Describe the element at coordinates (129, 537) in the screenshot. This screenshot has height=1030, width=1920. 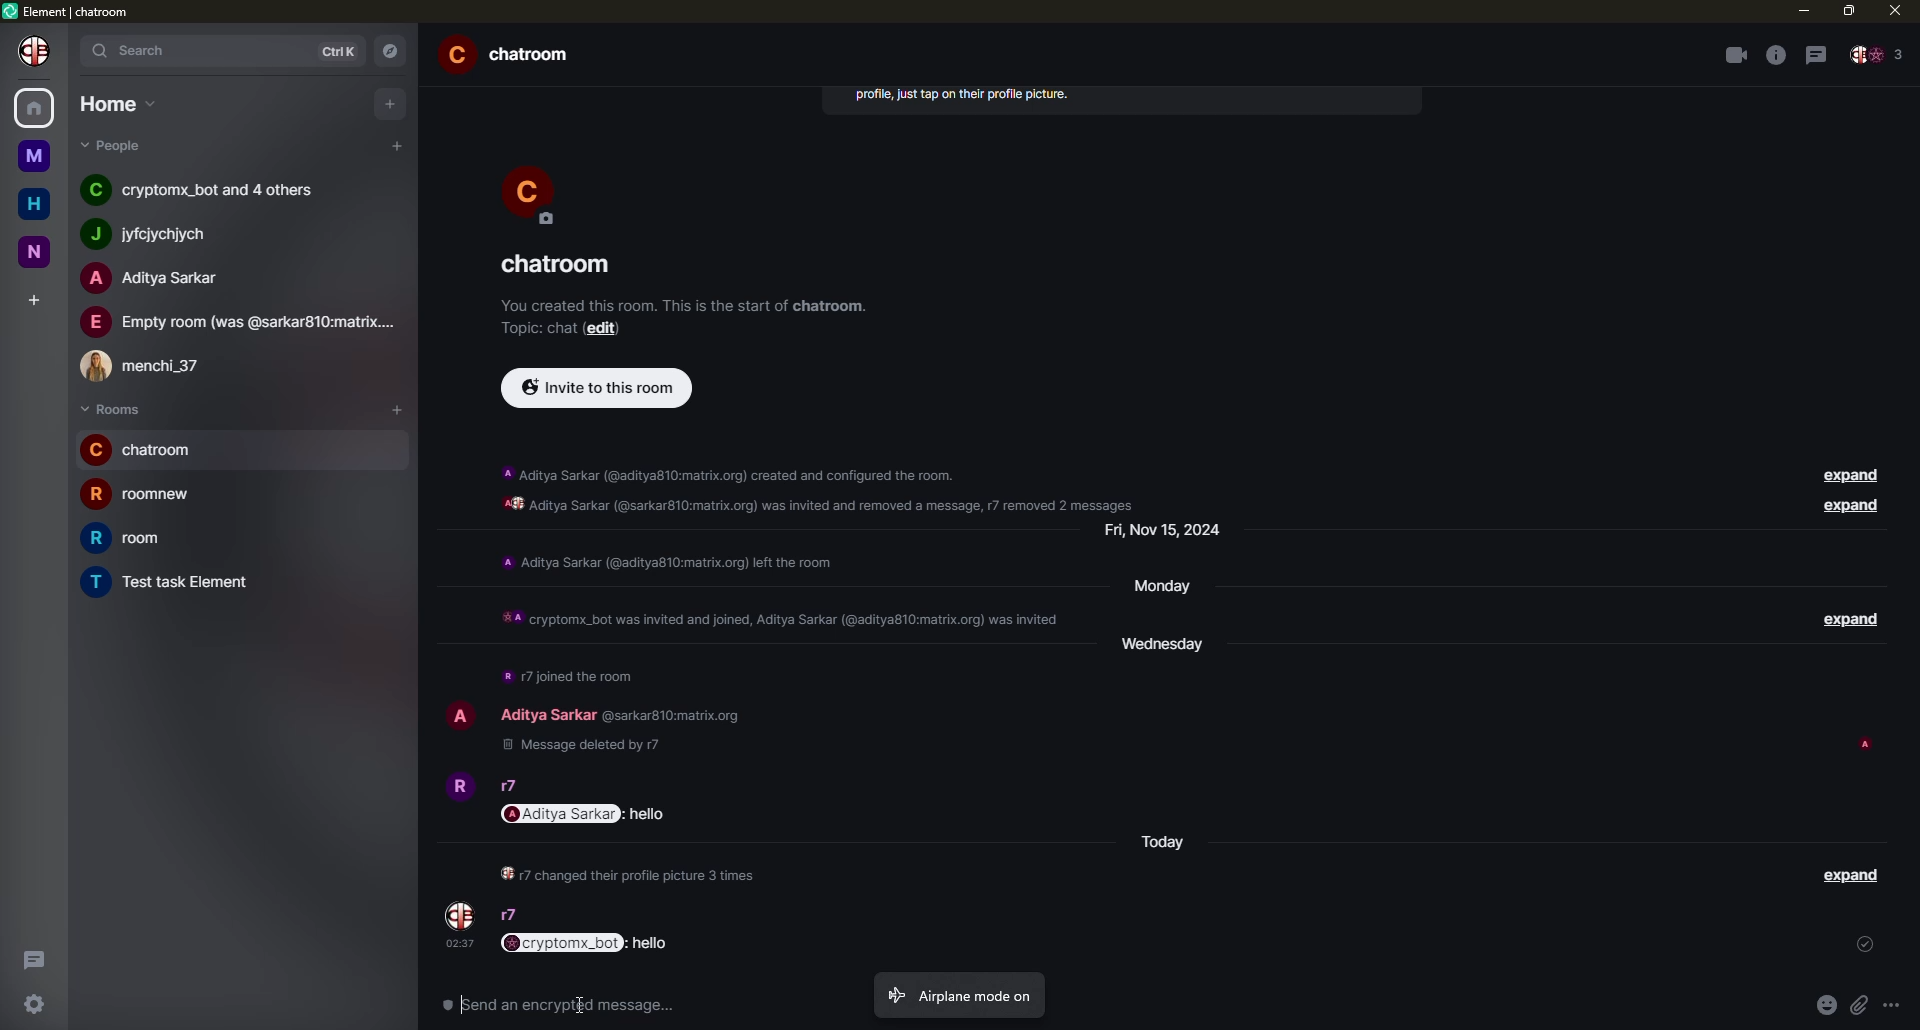
I see `room` at that location.